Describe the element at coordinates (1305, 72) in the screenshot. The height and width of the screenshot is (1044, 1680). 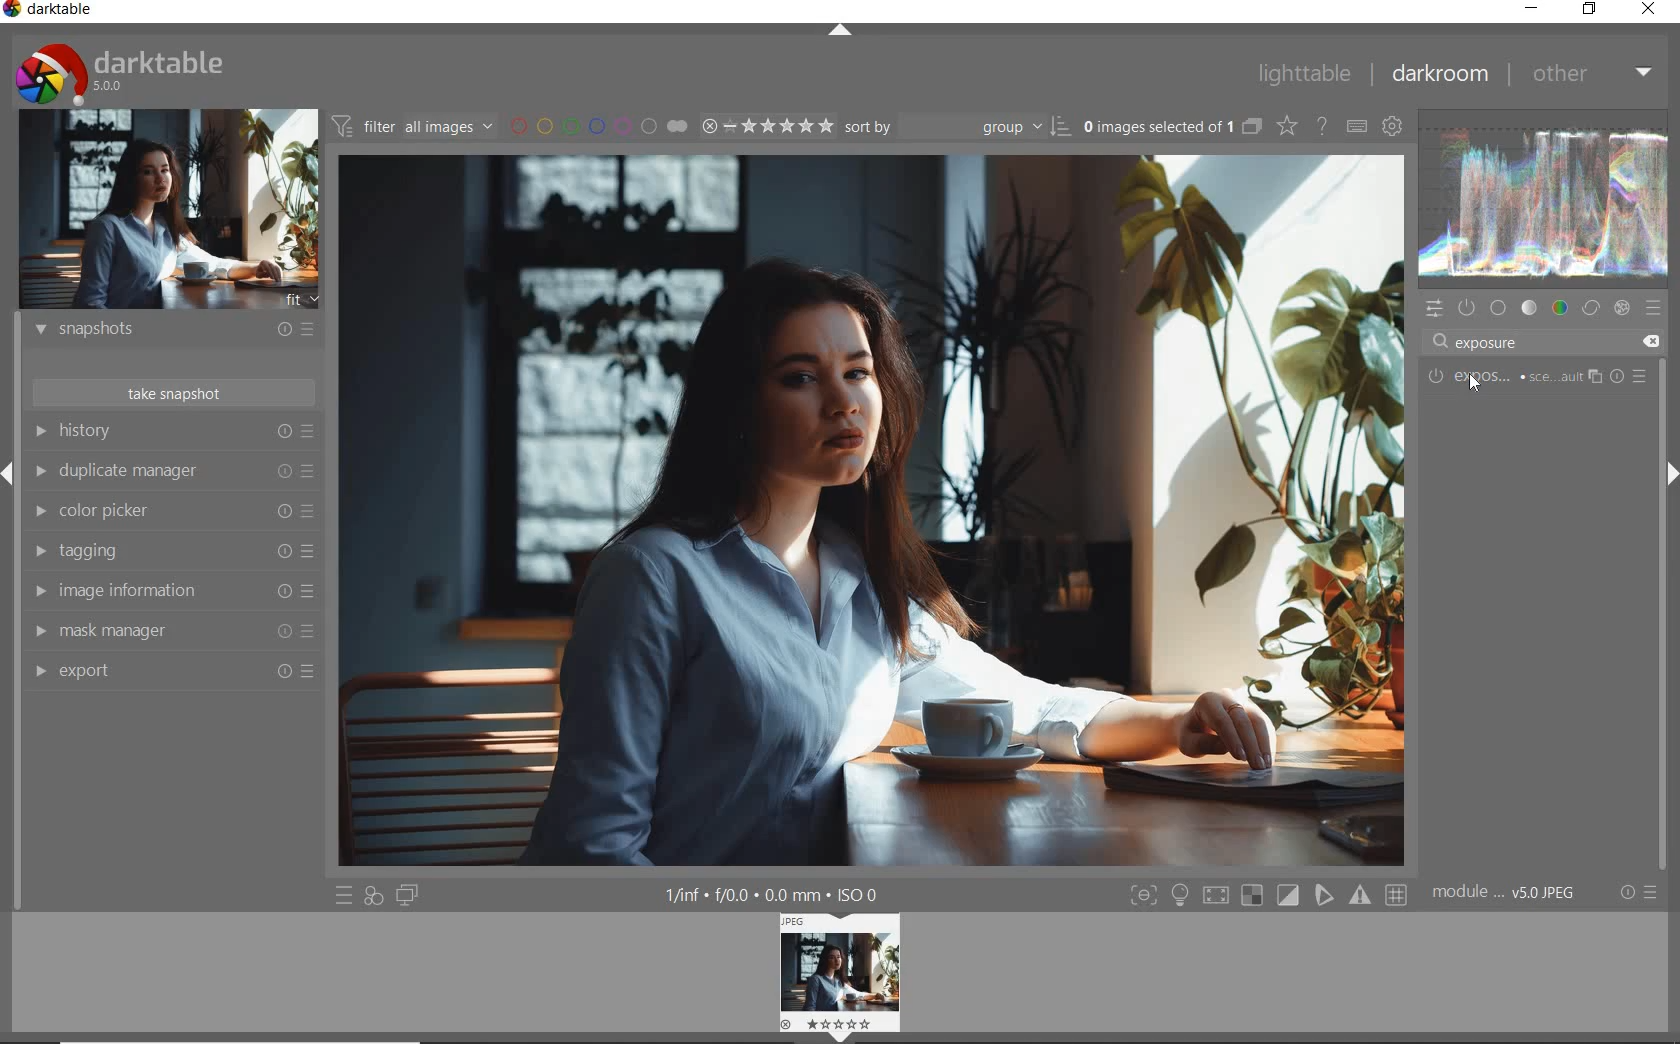
I see `lighttable` at that location.